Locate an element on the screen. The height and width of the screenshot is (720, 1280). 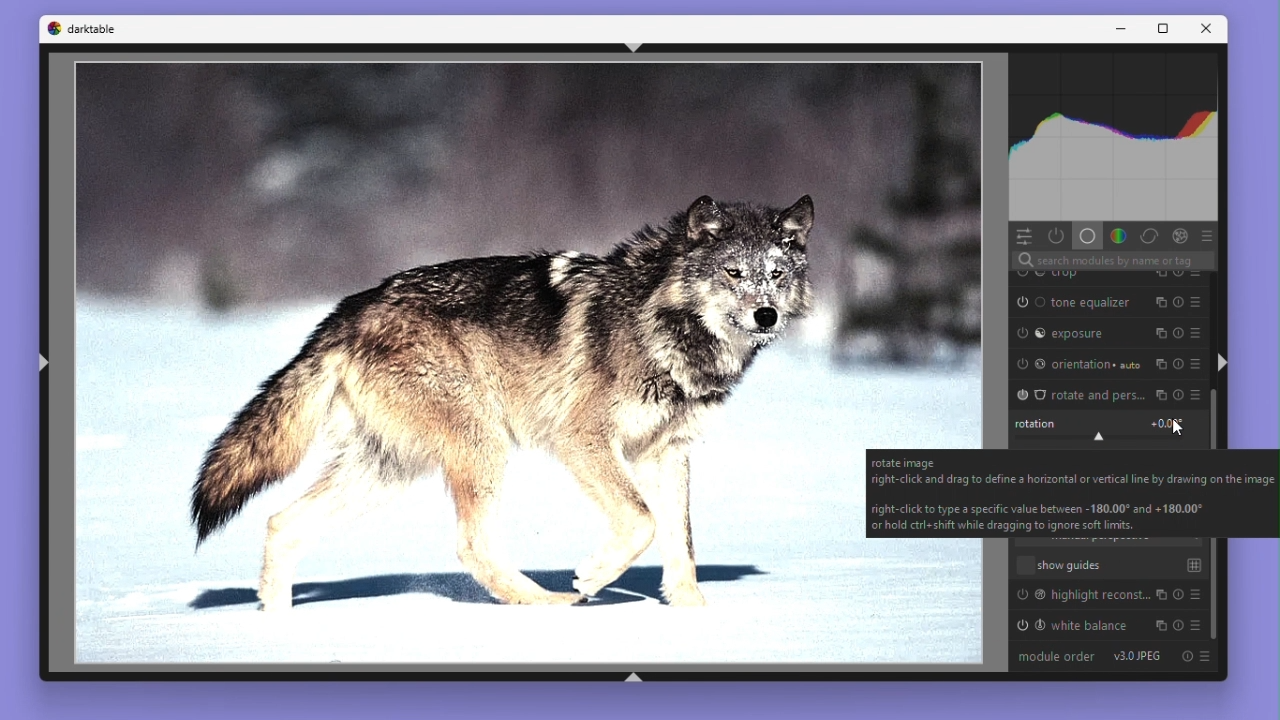
tone equalizer is located at coordinates (1113, 303).